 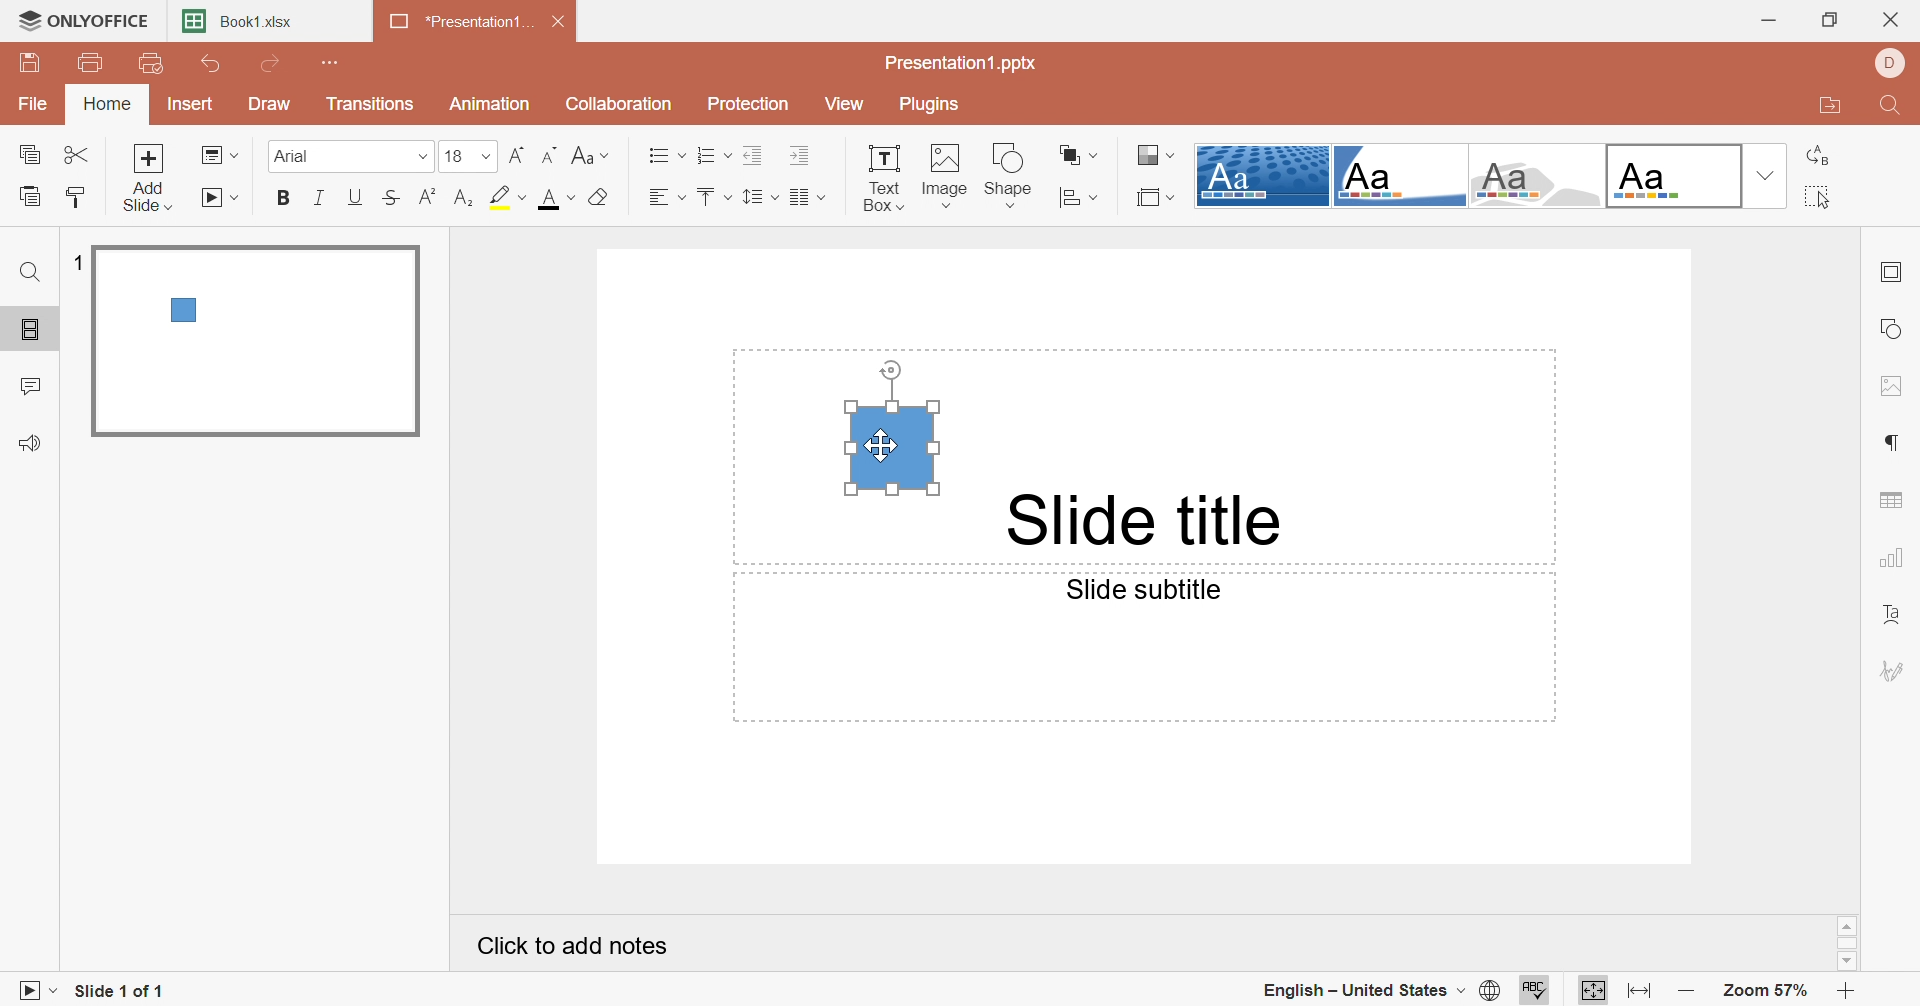 What do you see at coordinates (317, 199) in the screenshot?
I see `Italic` at bounding box center [317, 199].